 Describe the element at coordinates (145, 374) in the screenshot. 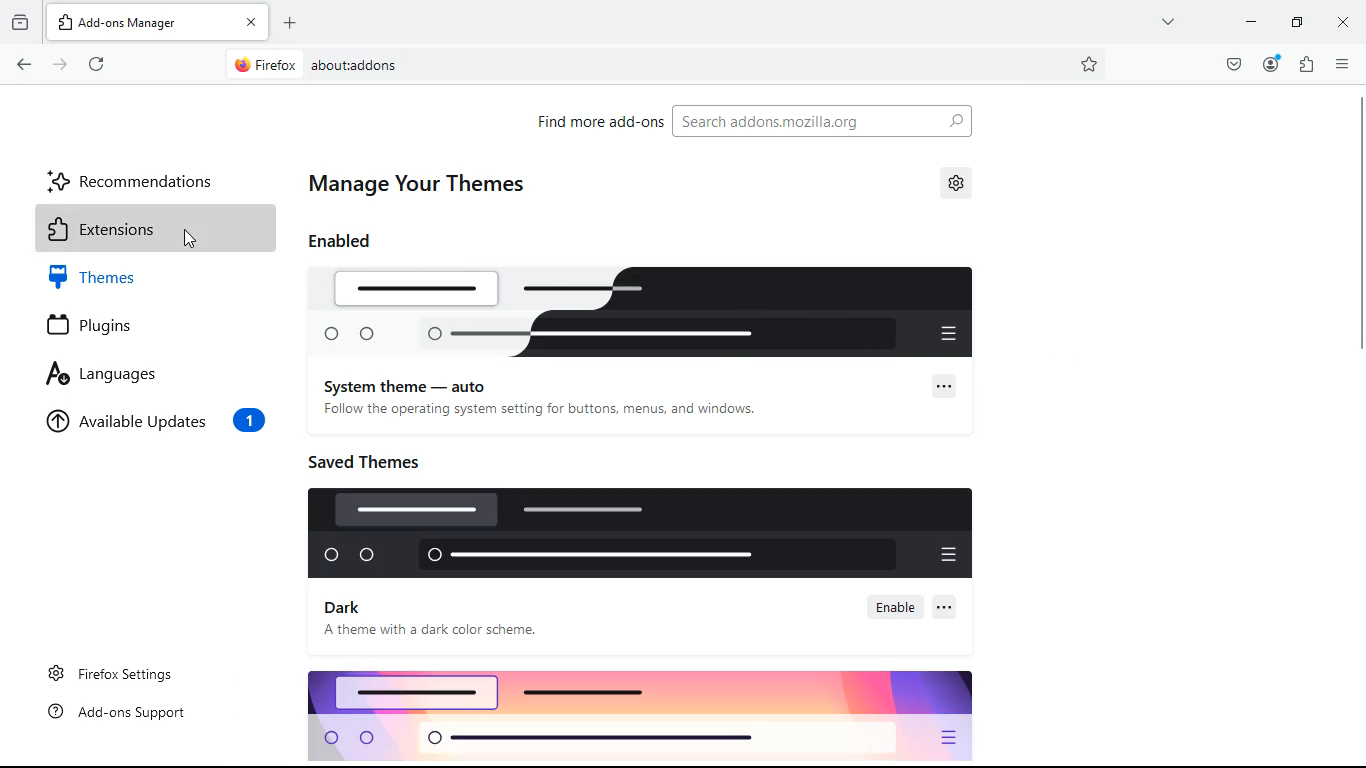

I see `languages` at that location.